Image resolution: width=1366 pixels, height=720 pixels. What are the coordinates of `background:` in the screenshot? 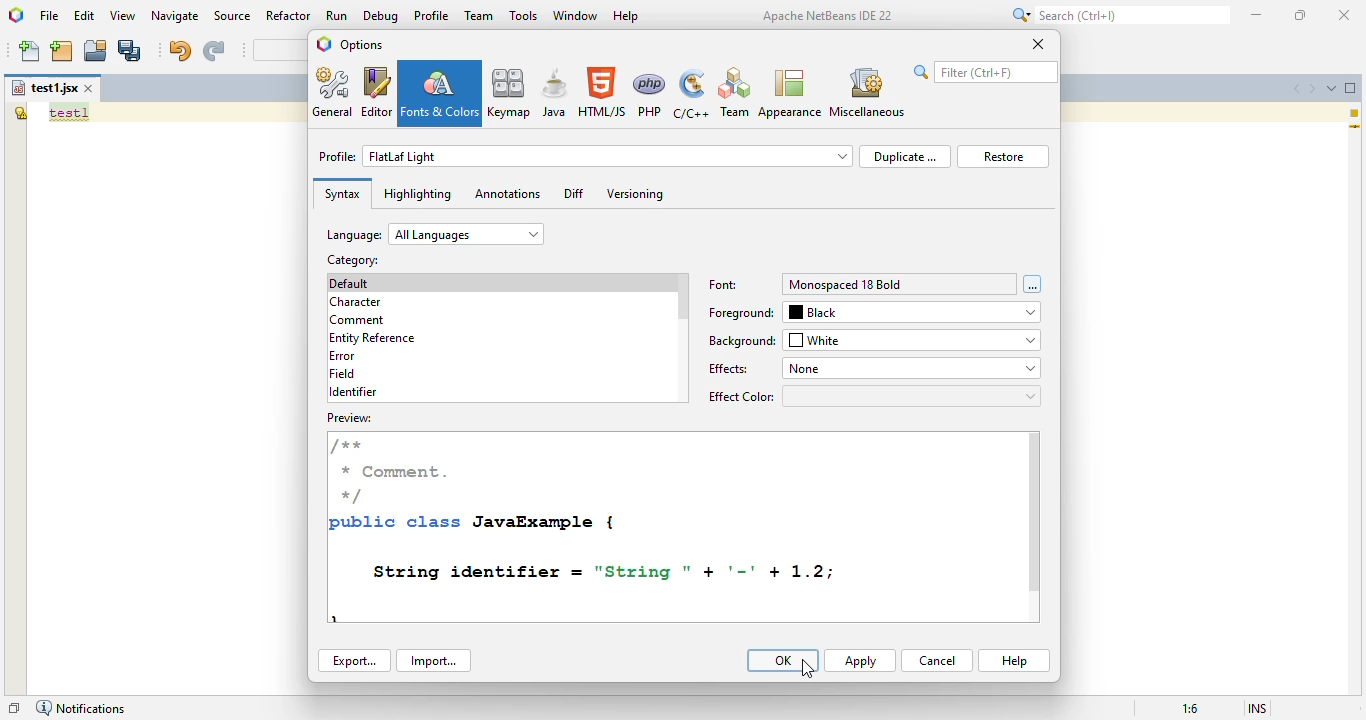 It's located at (742, 341).